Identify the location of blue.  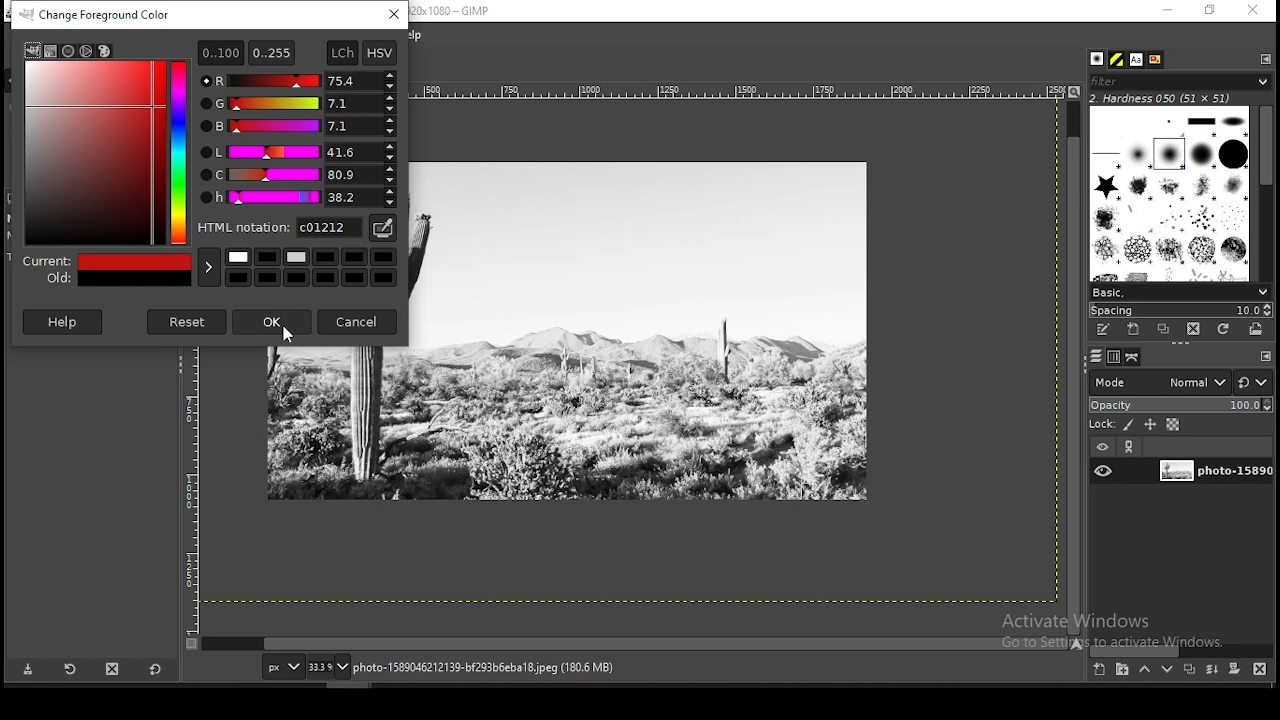
(297, 126).